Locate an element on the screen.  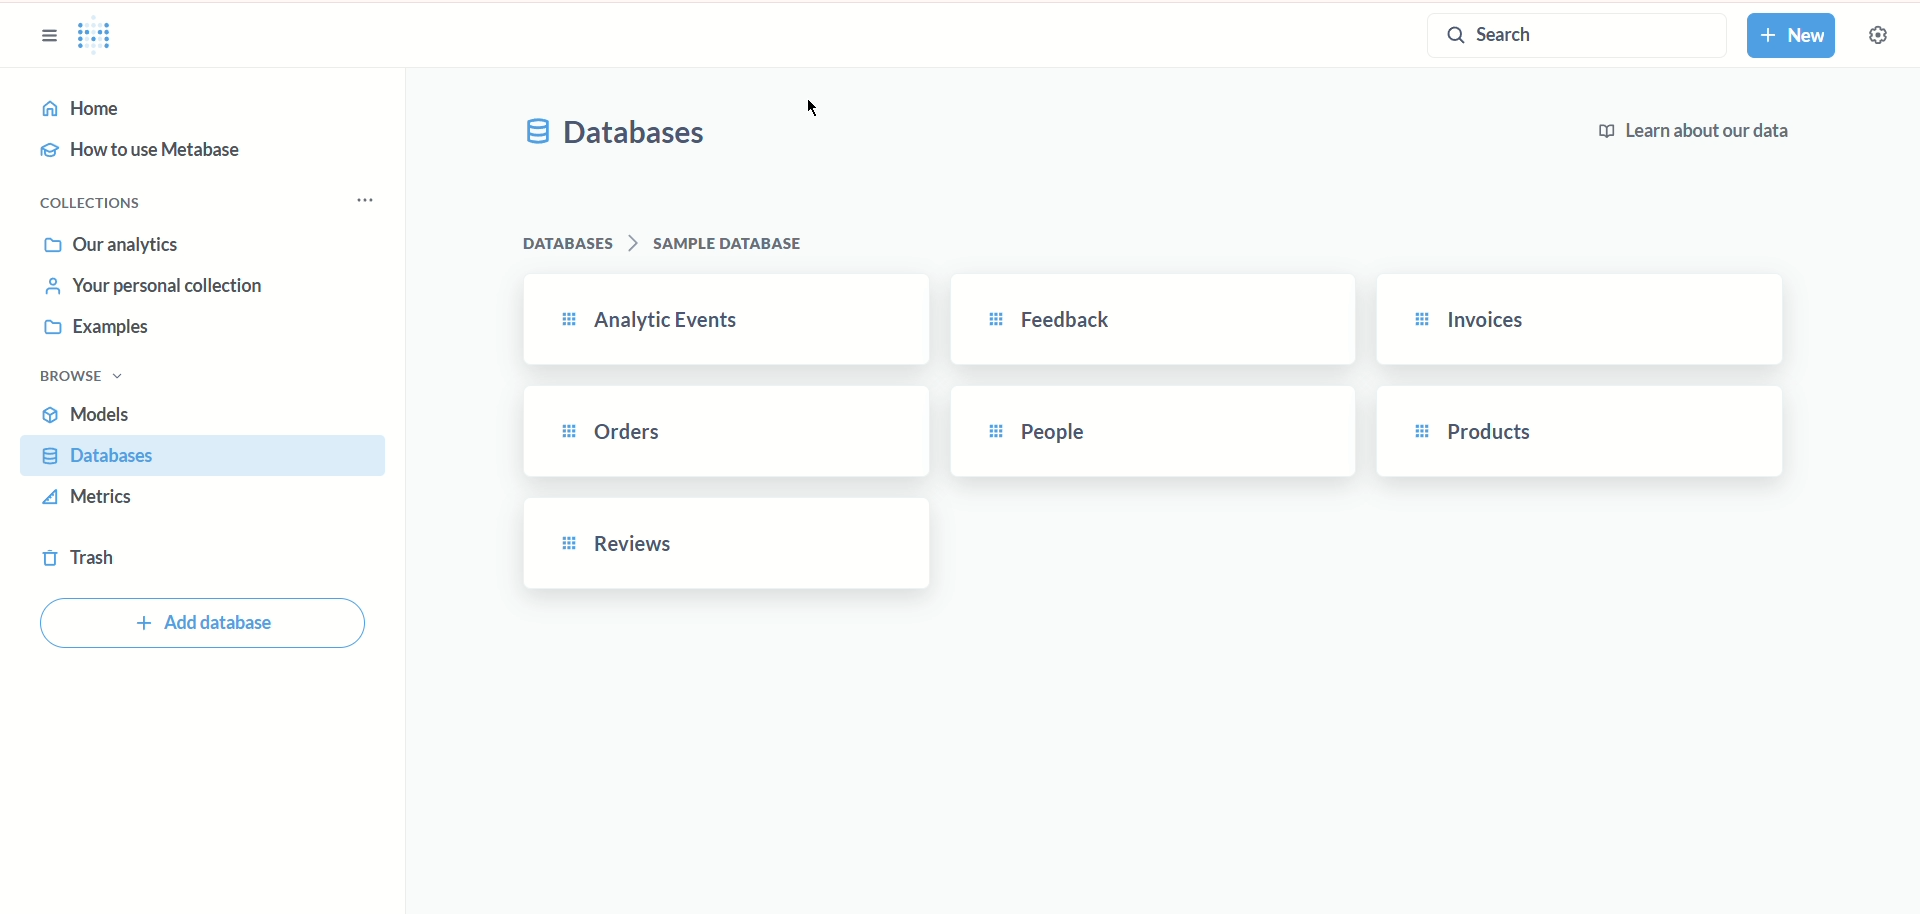
orders is located at coordinates (717, 433).